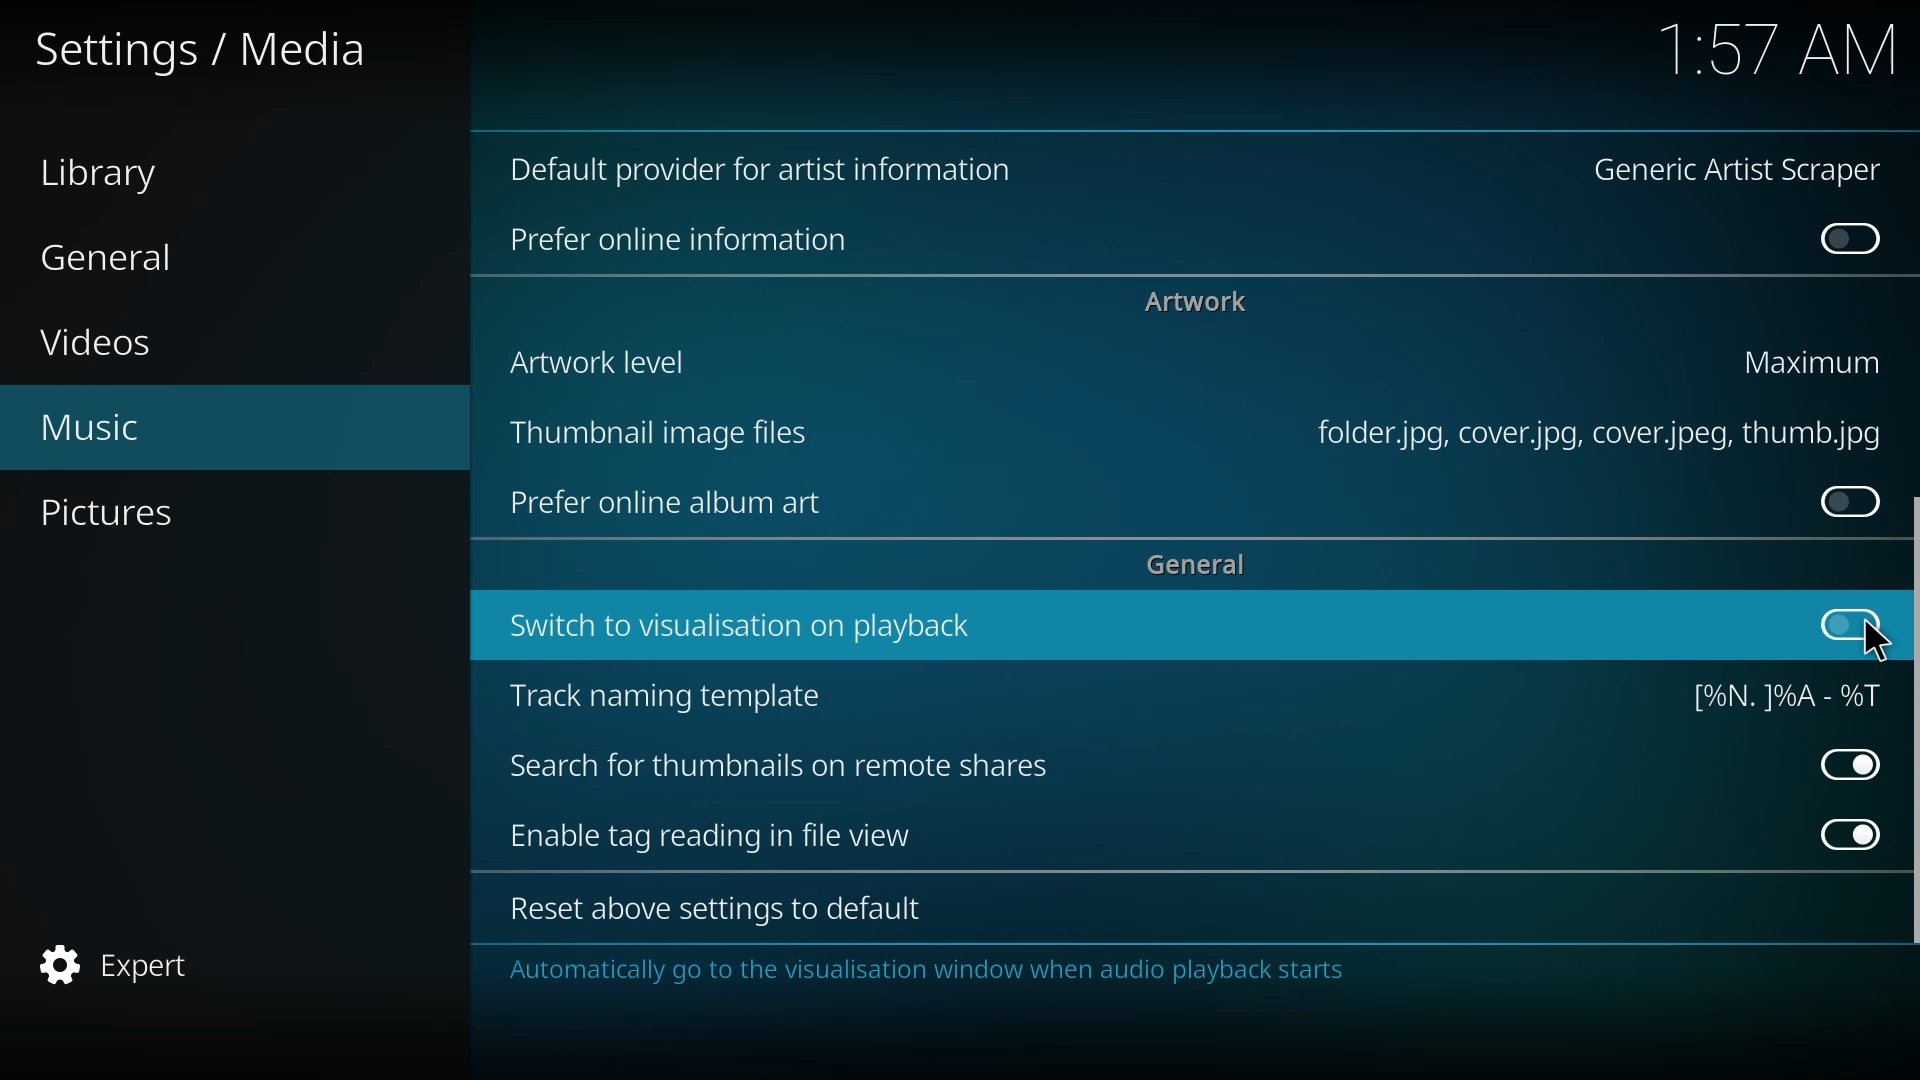  What do you see at coordinates (669, 697) in the screenshot?
I see `track naming template` at bounding box center [669, 697].